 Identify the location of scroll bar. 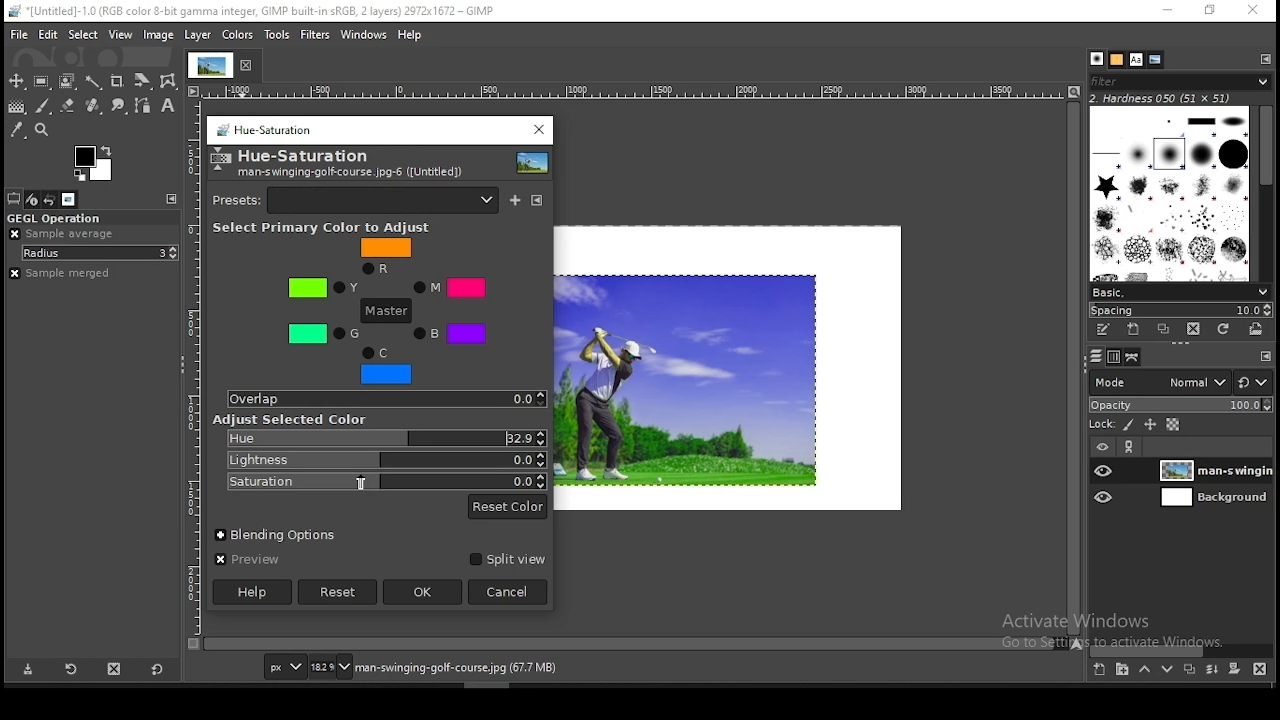
(1266, 193).